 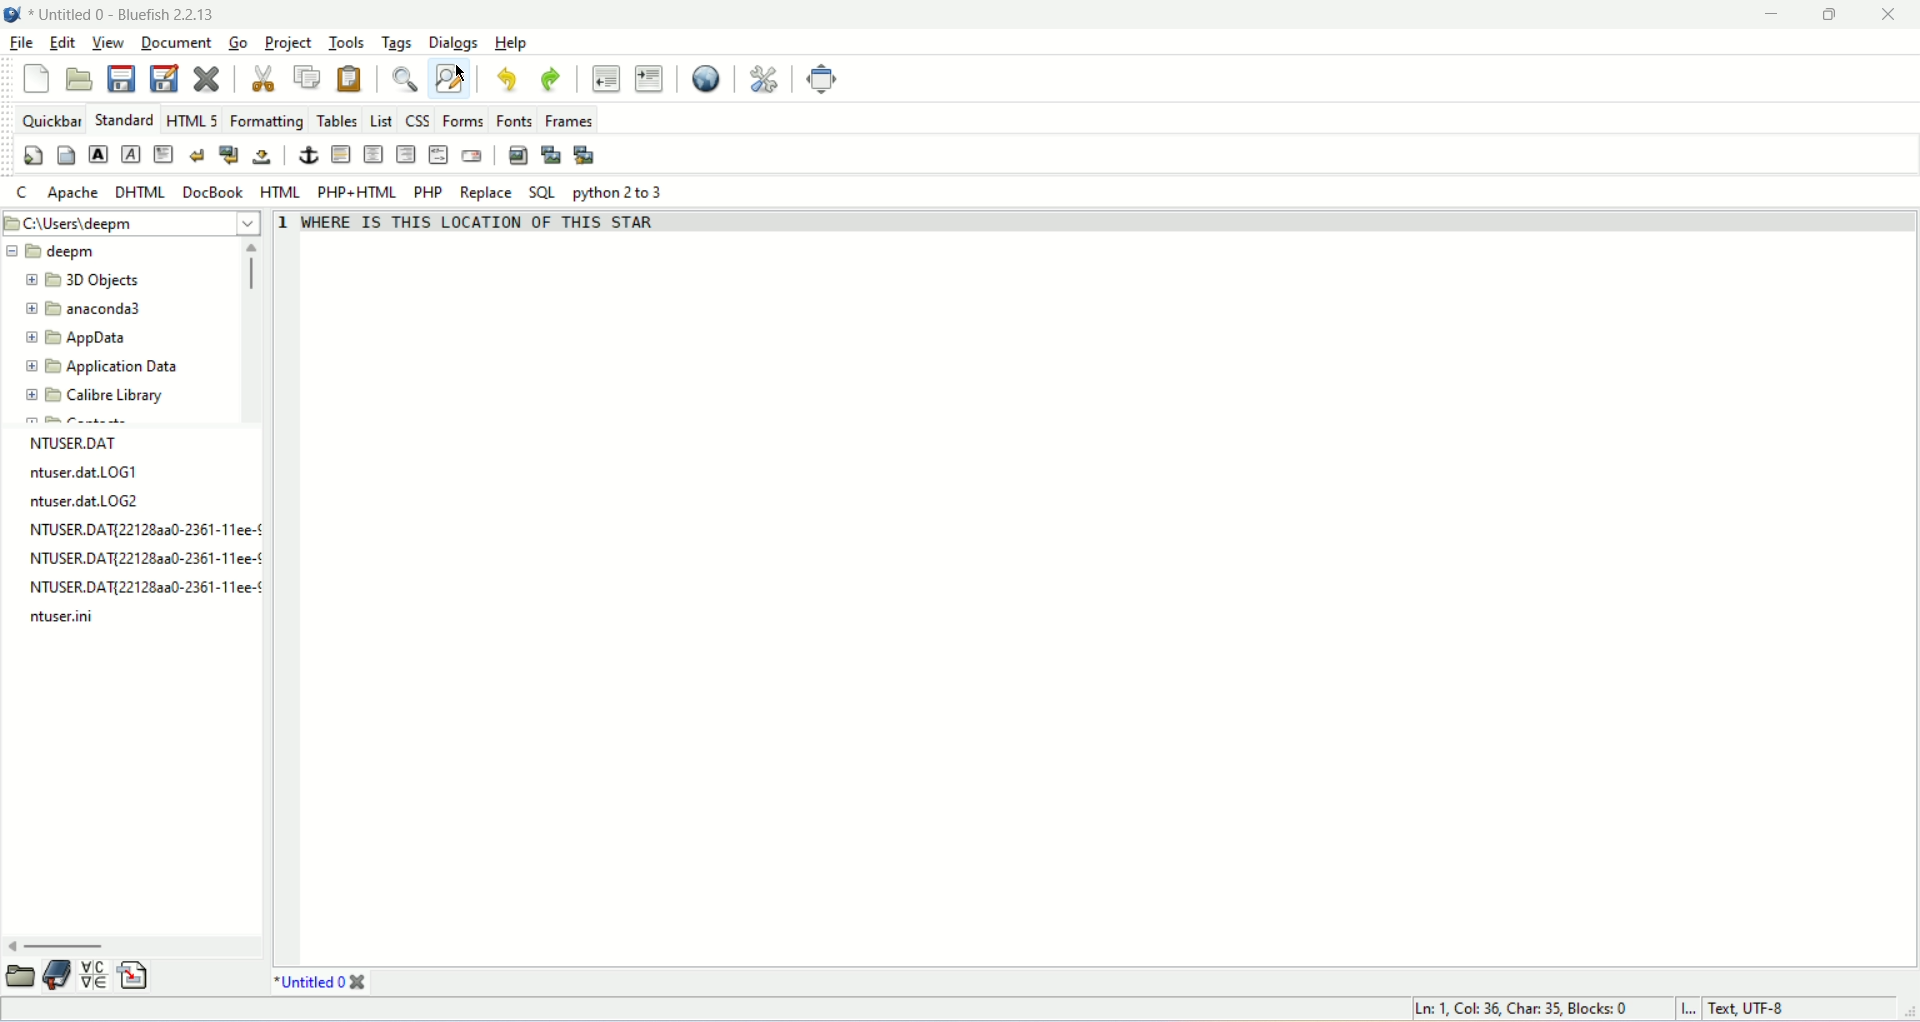 I want to click on NTUSER.DAT, so click(x=77, y=442).